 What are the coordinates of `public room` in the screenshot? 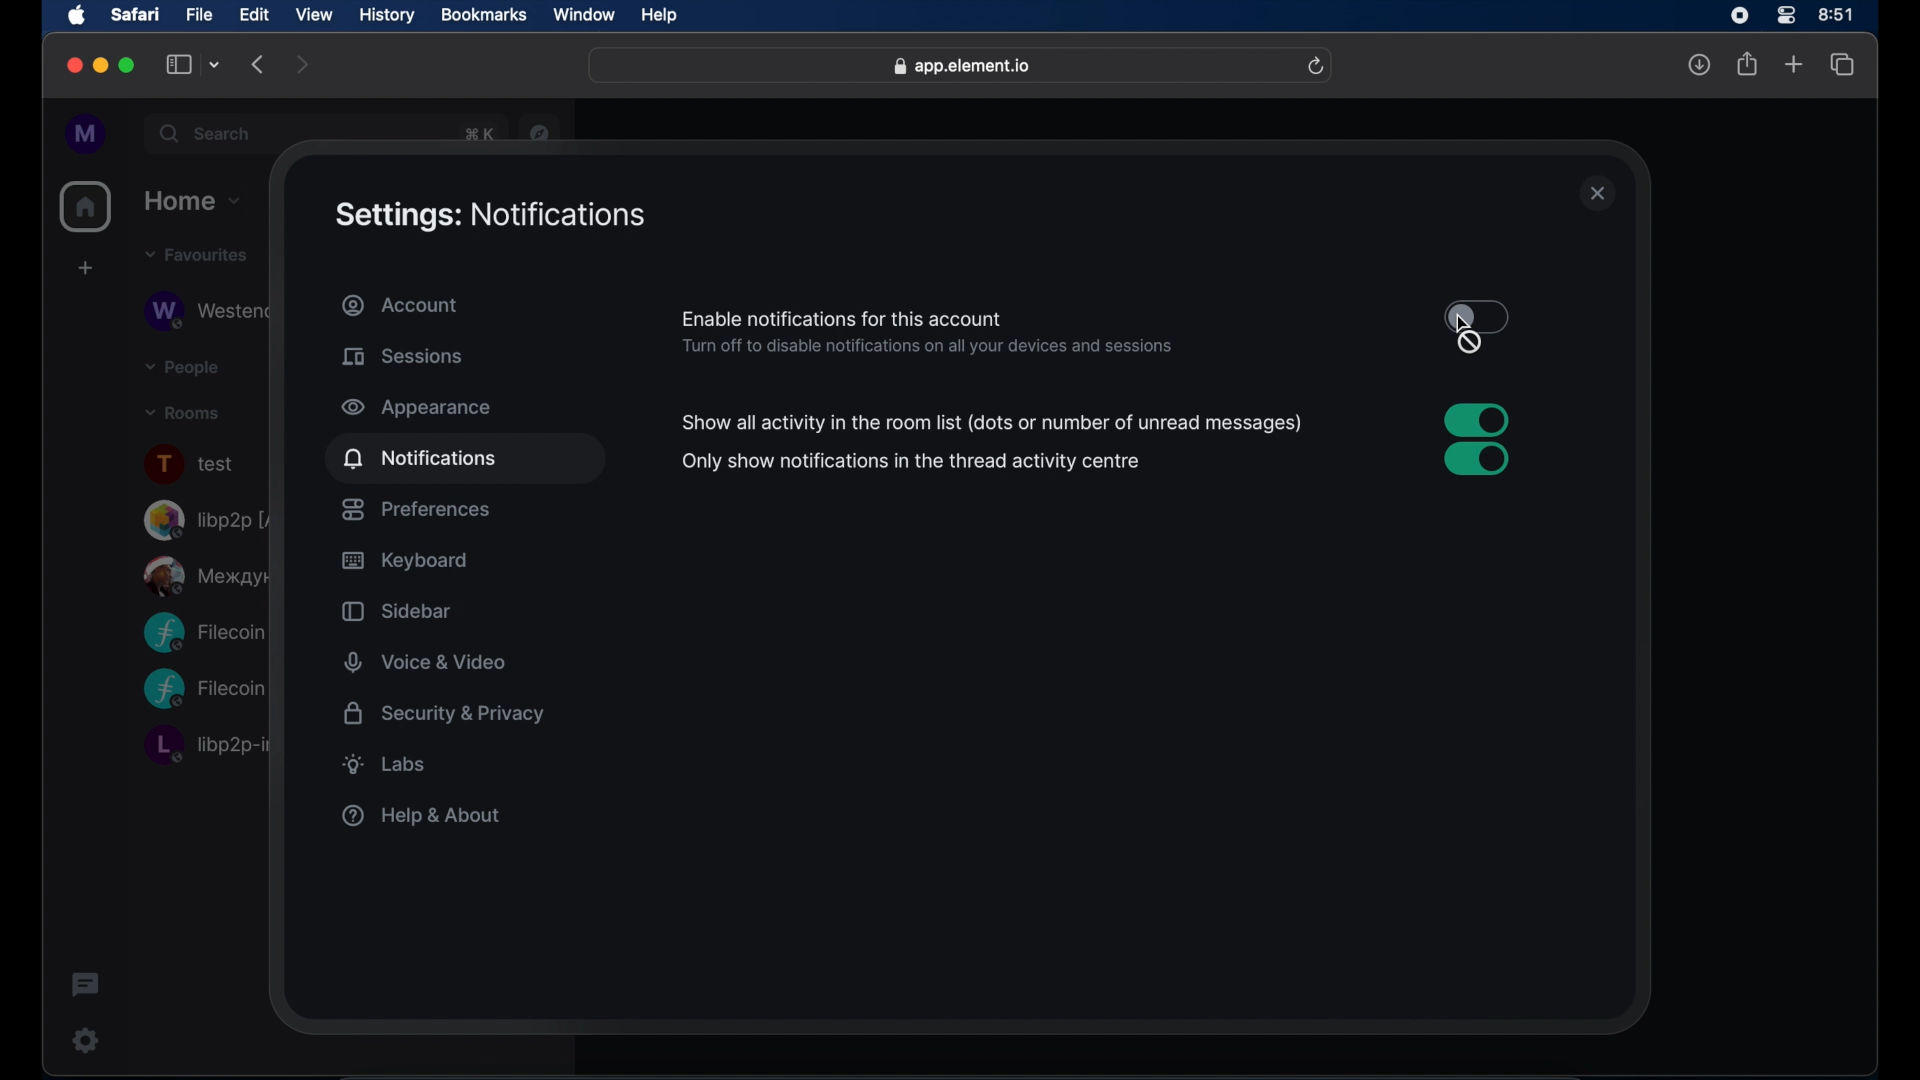 It's located at (209, 576).